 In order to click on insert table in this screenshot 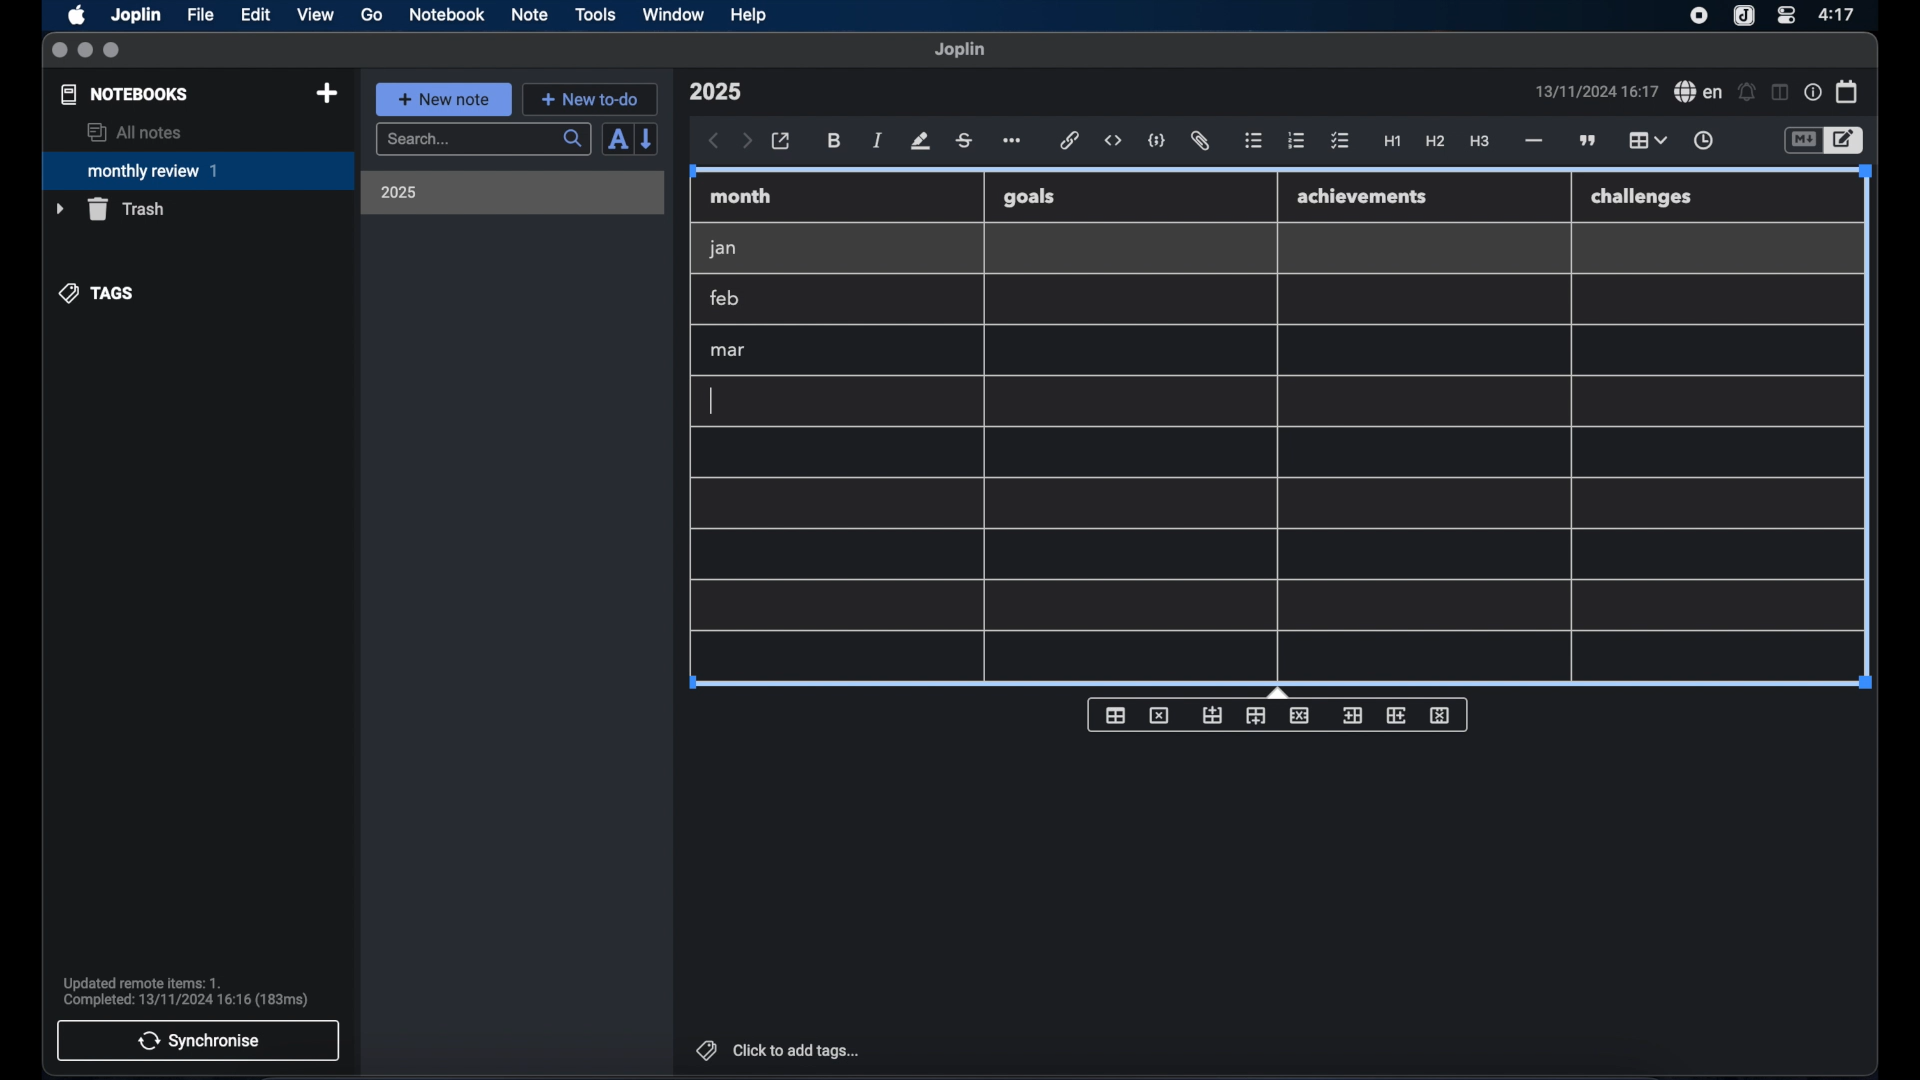, I will do `click(1115, 715)`.